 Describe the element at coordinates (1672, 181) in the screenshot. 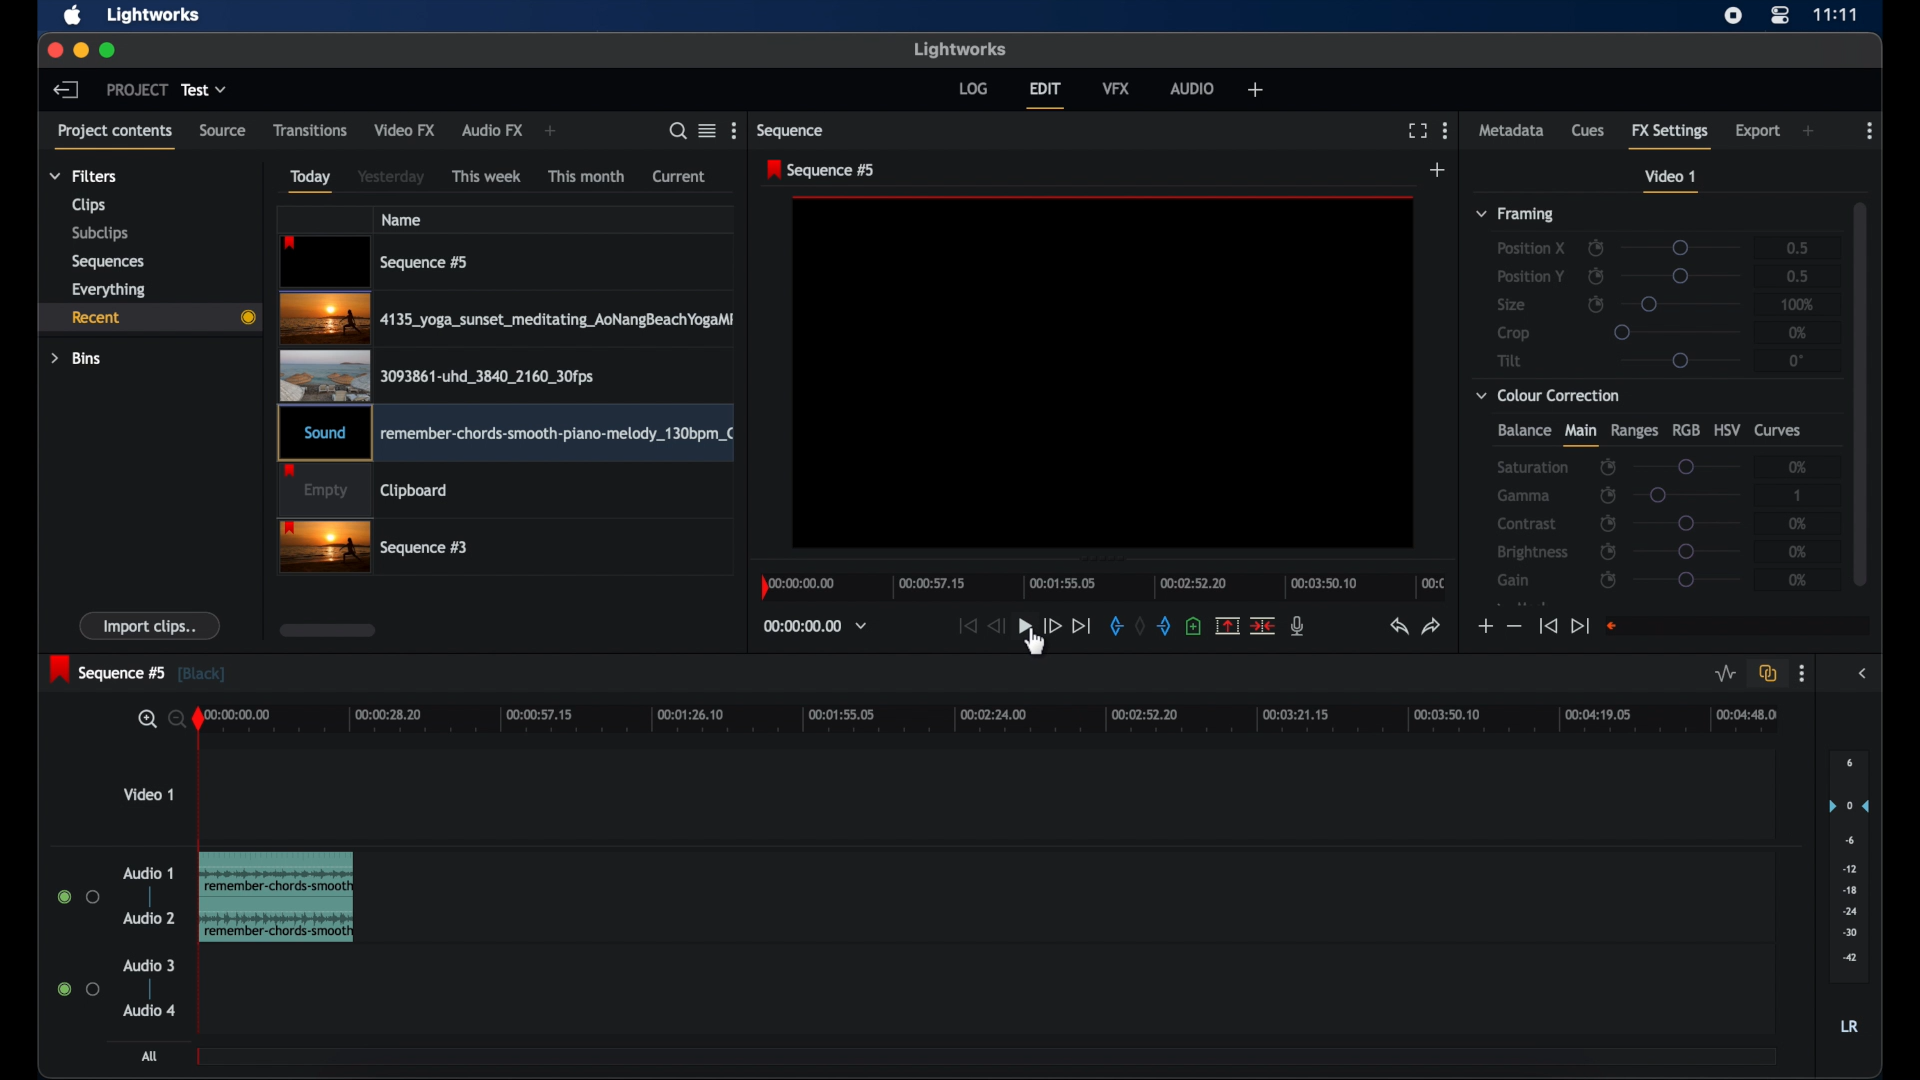

I see `video 1` at that location.